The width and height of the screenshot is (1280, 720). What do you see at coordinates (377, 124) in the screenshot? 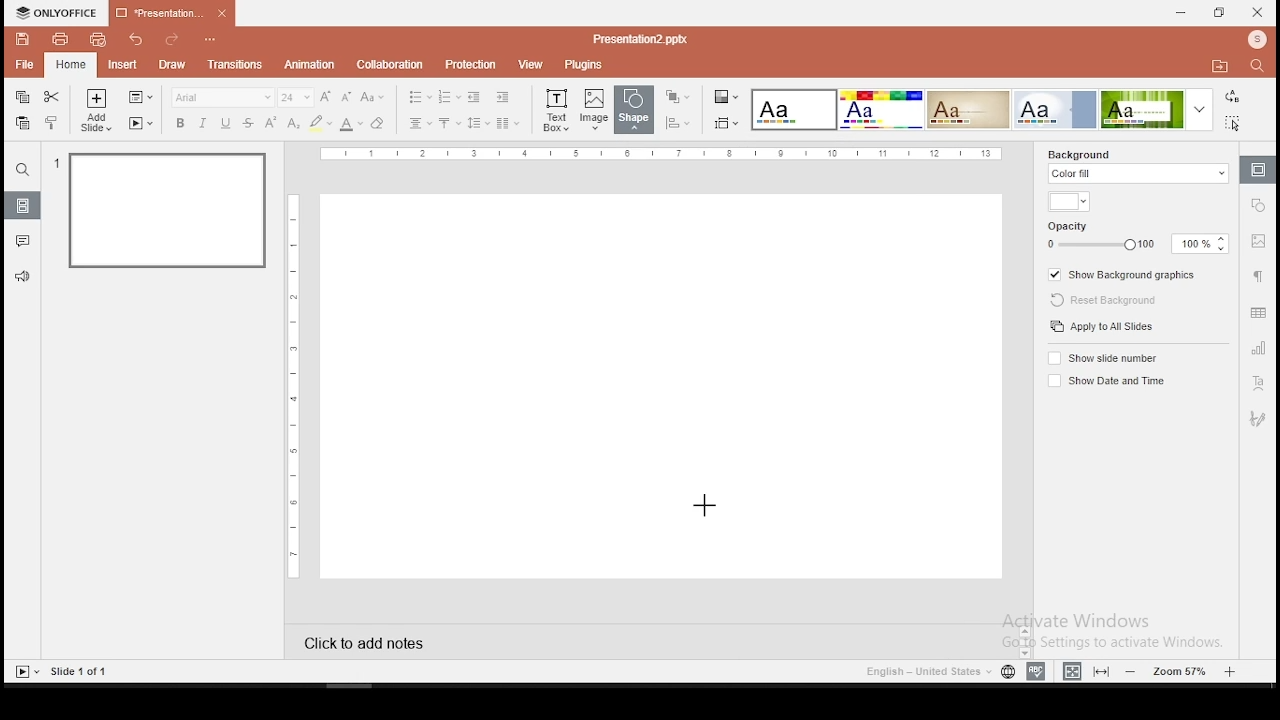
I see `eraser tool` at bounding box center [377, 124].